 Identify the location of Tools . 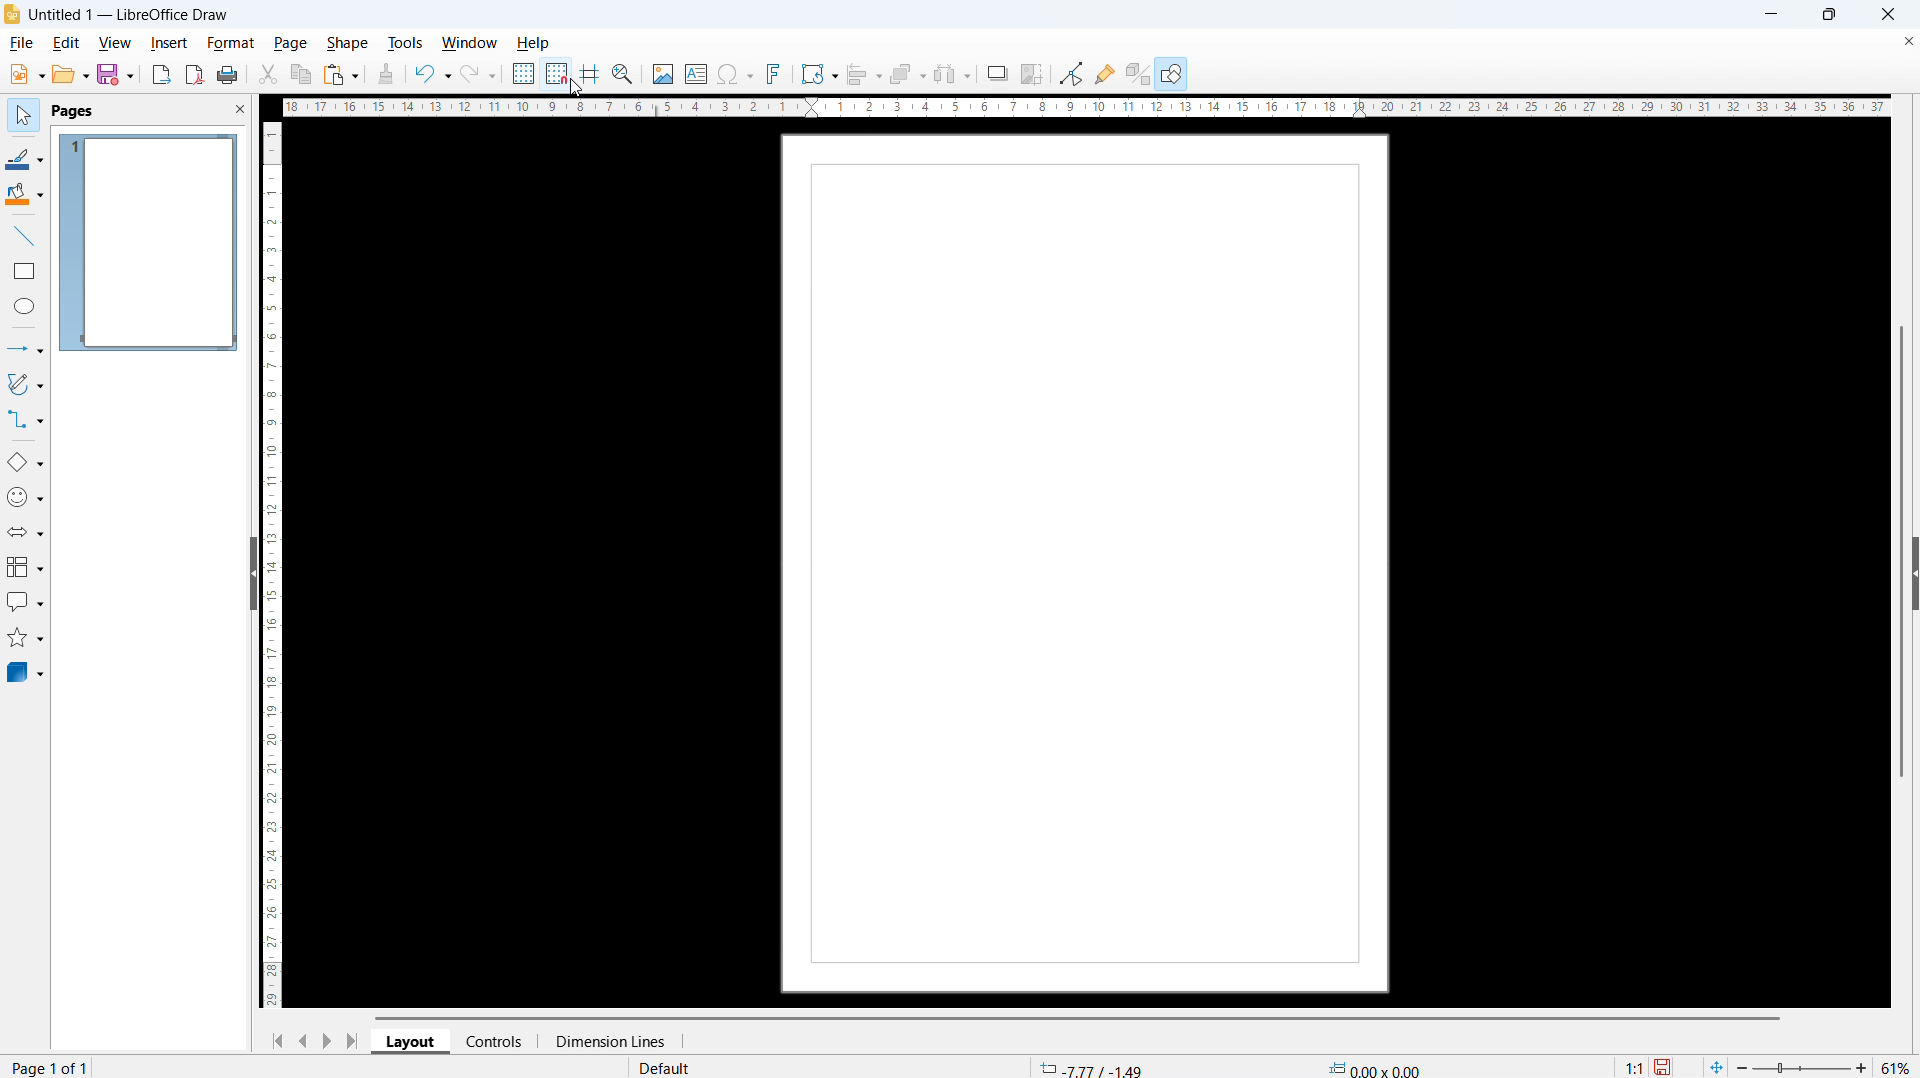
(406, 43).